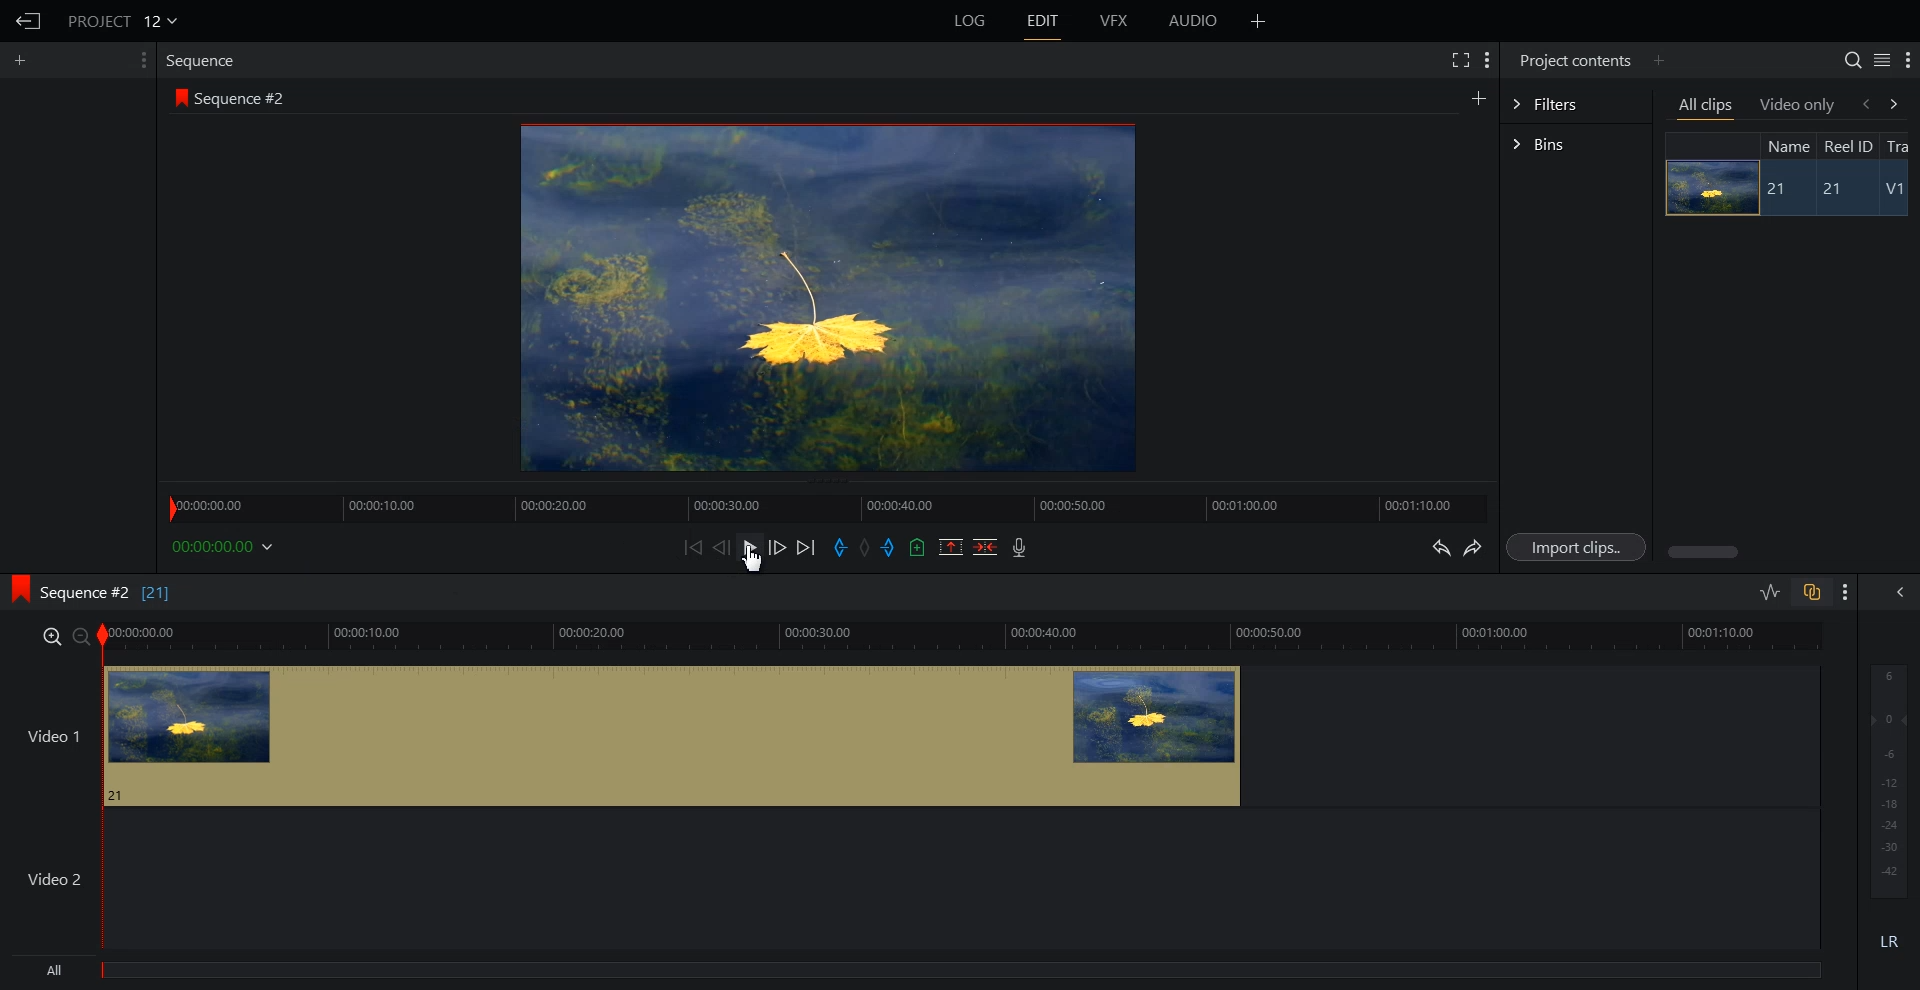  I want to click on Full screen, so click(1459, 58).